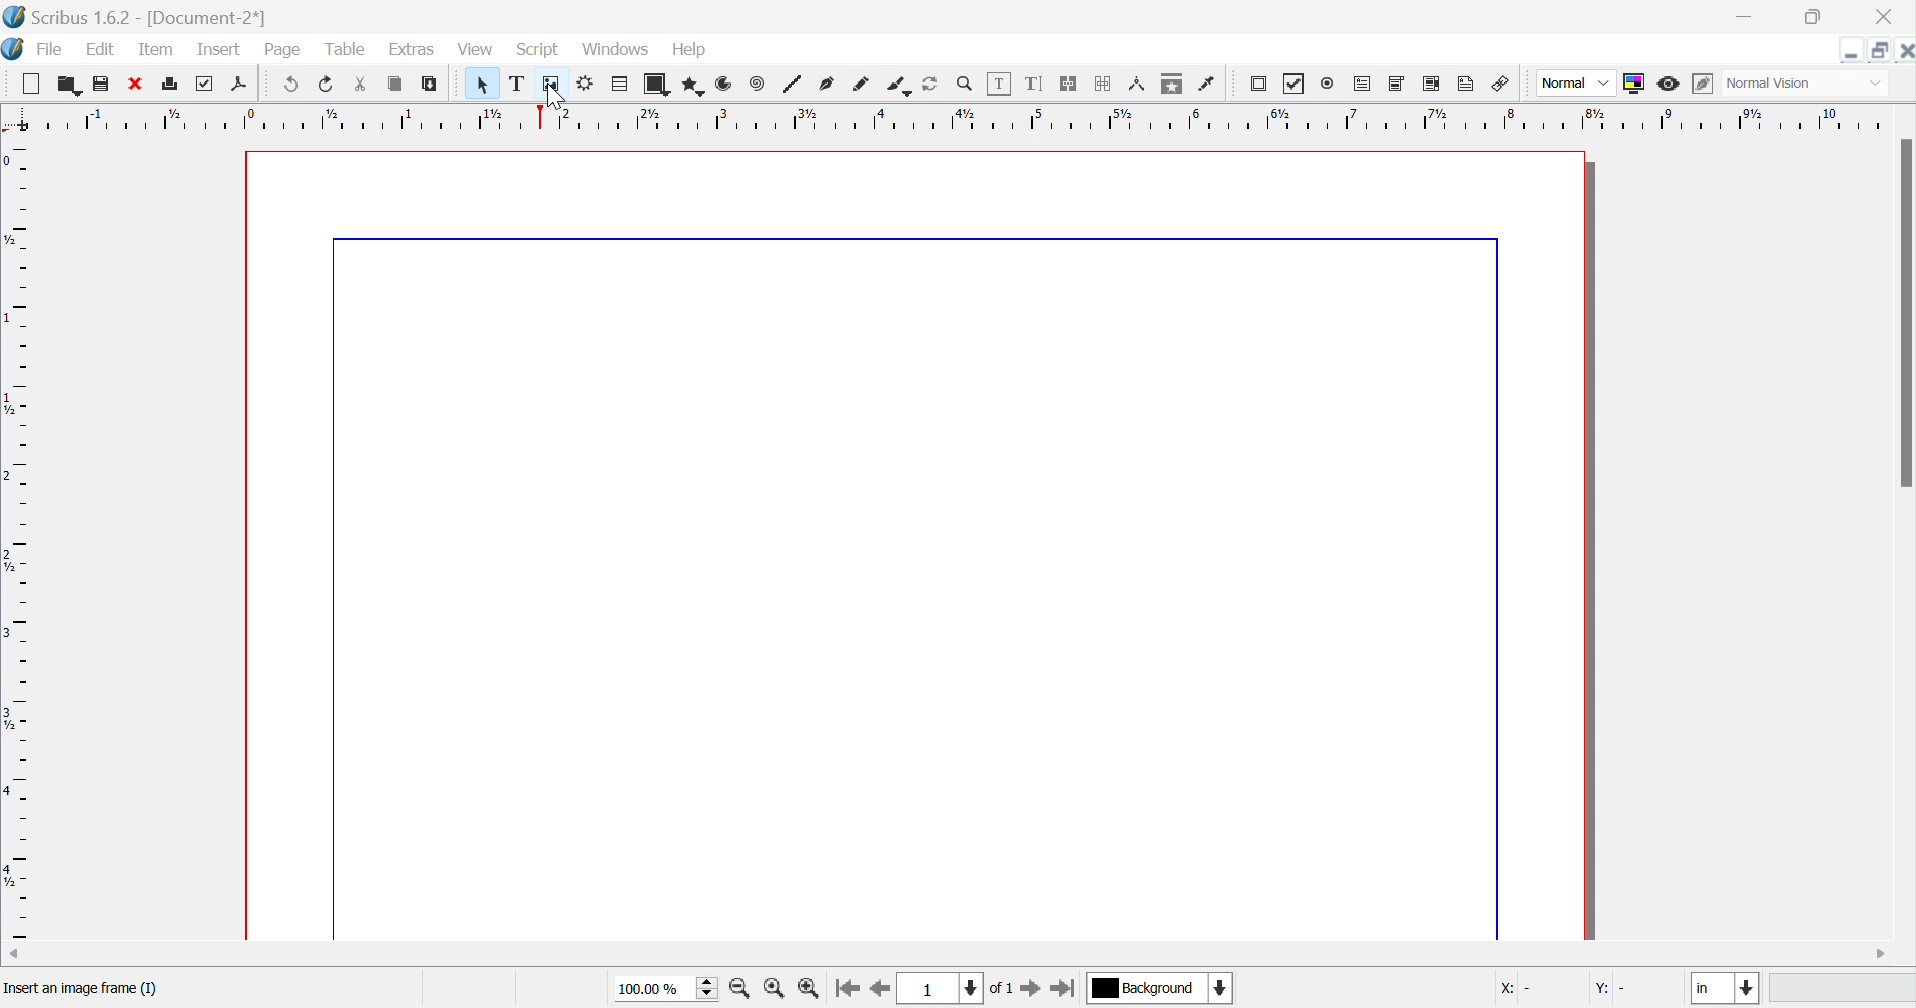 This screenshot has width=1916, height=1008. What do you see at coordinates (691, 84) in the screenshot?
I see `polygon` at bounding box center [691, 84].